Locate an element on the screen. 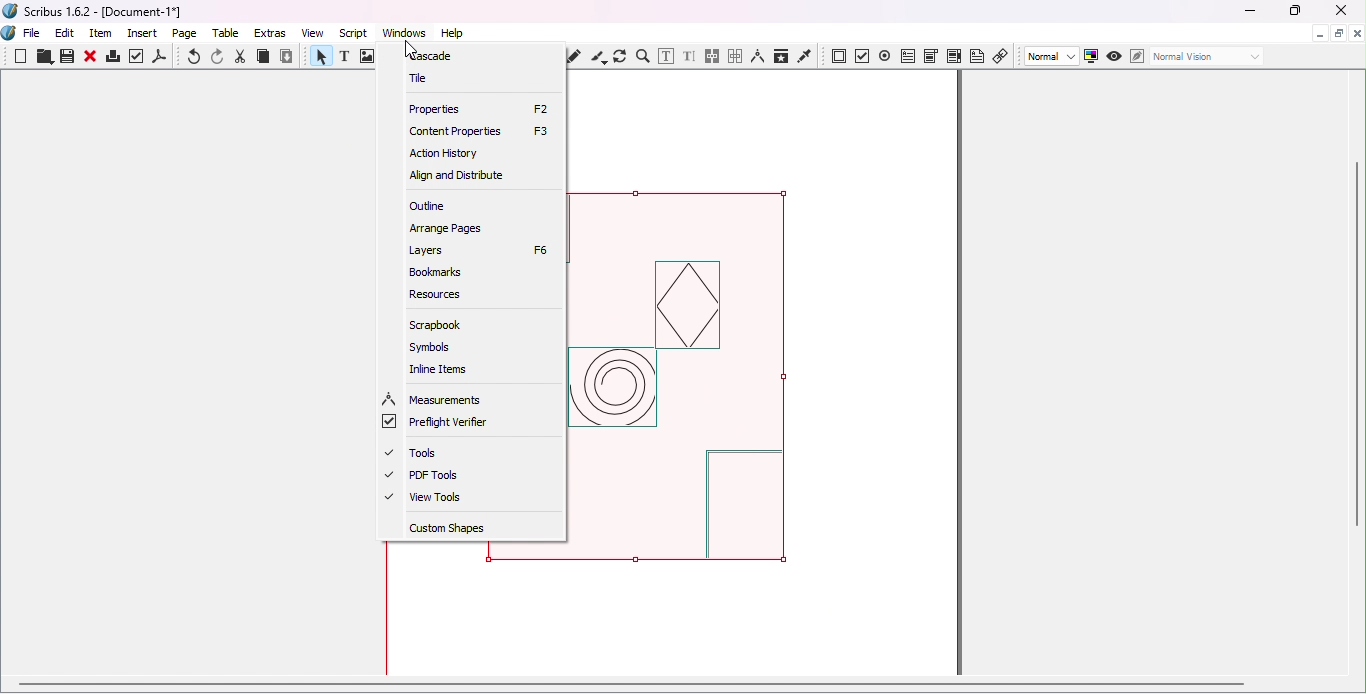  Redo is located at coordinates (219, 57).